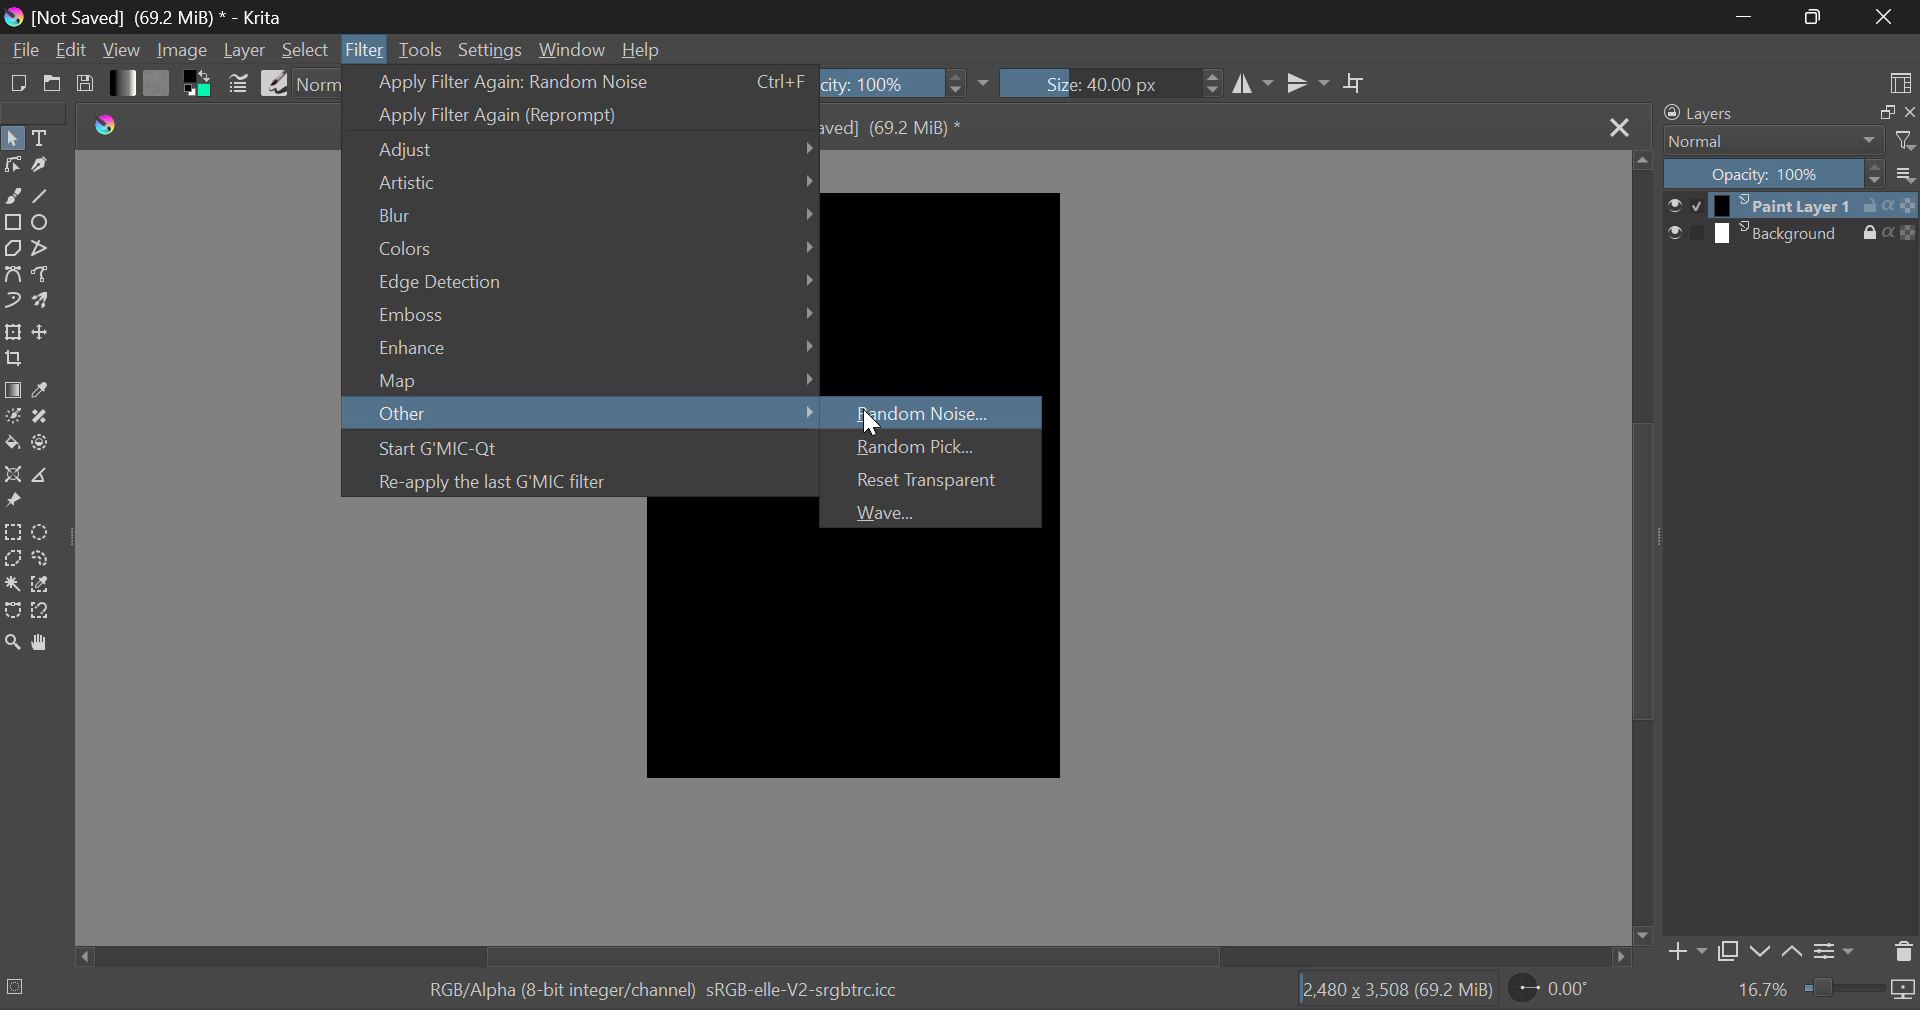 This screenshot has width=1920, height=1010. Describe the element at coordinates (245, 51) in the screenshot. I see `Layer` at that location.